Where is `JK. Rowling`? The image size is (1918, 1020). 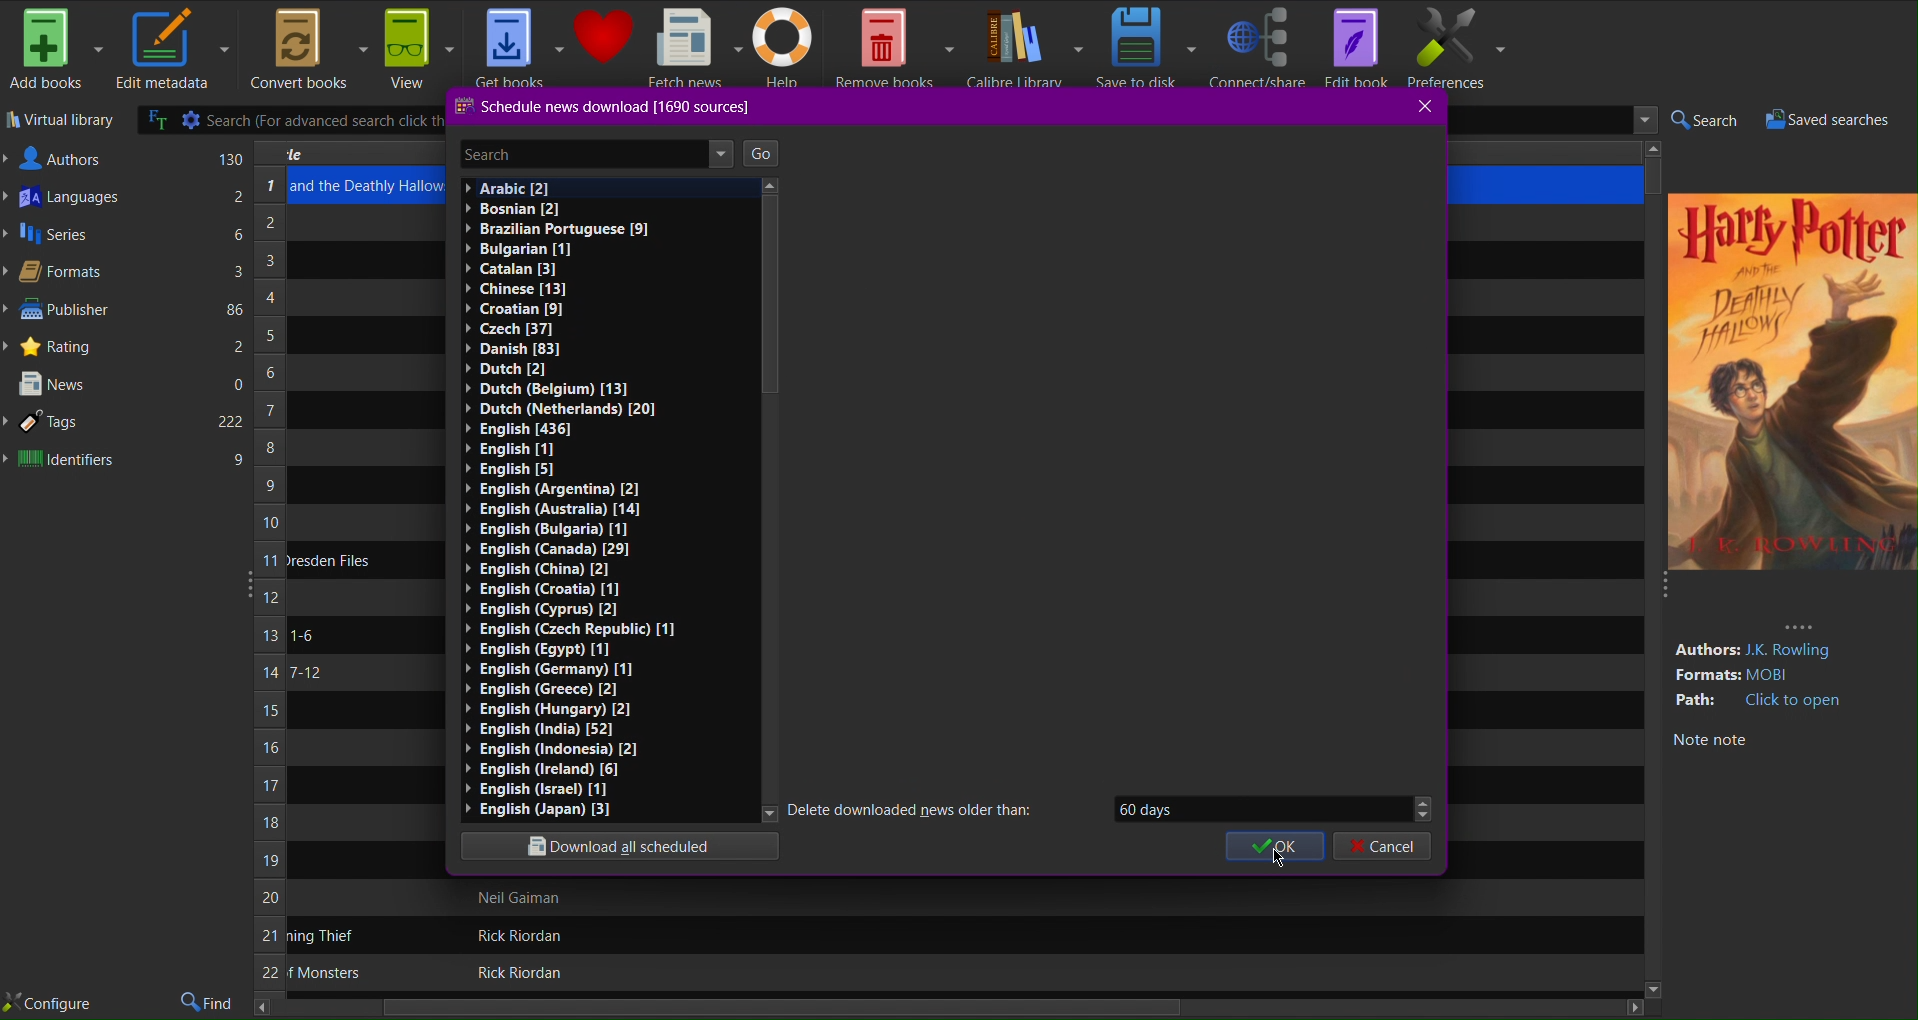
JK. Rowling is located at coordinates (1795, 651).